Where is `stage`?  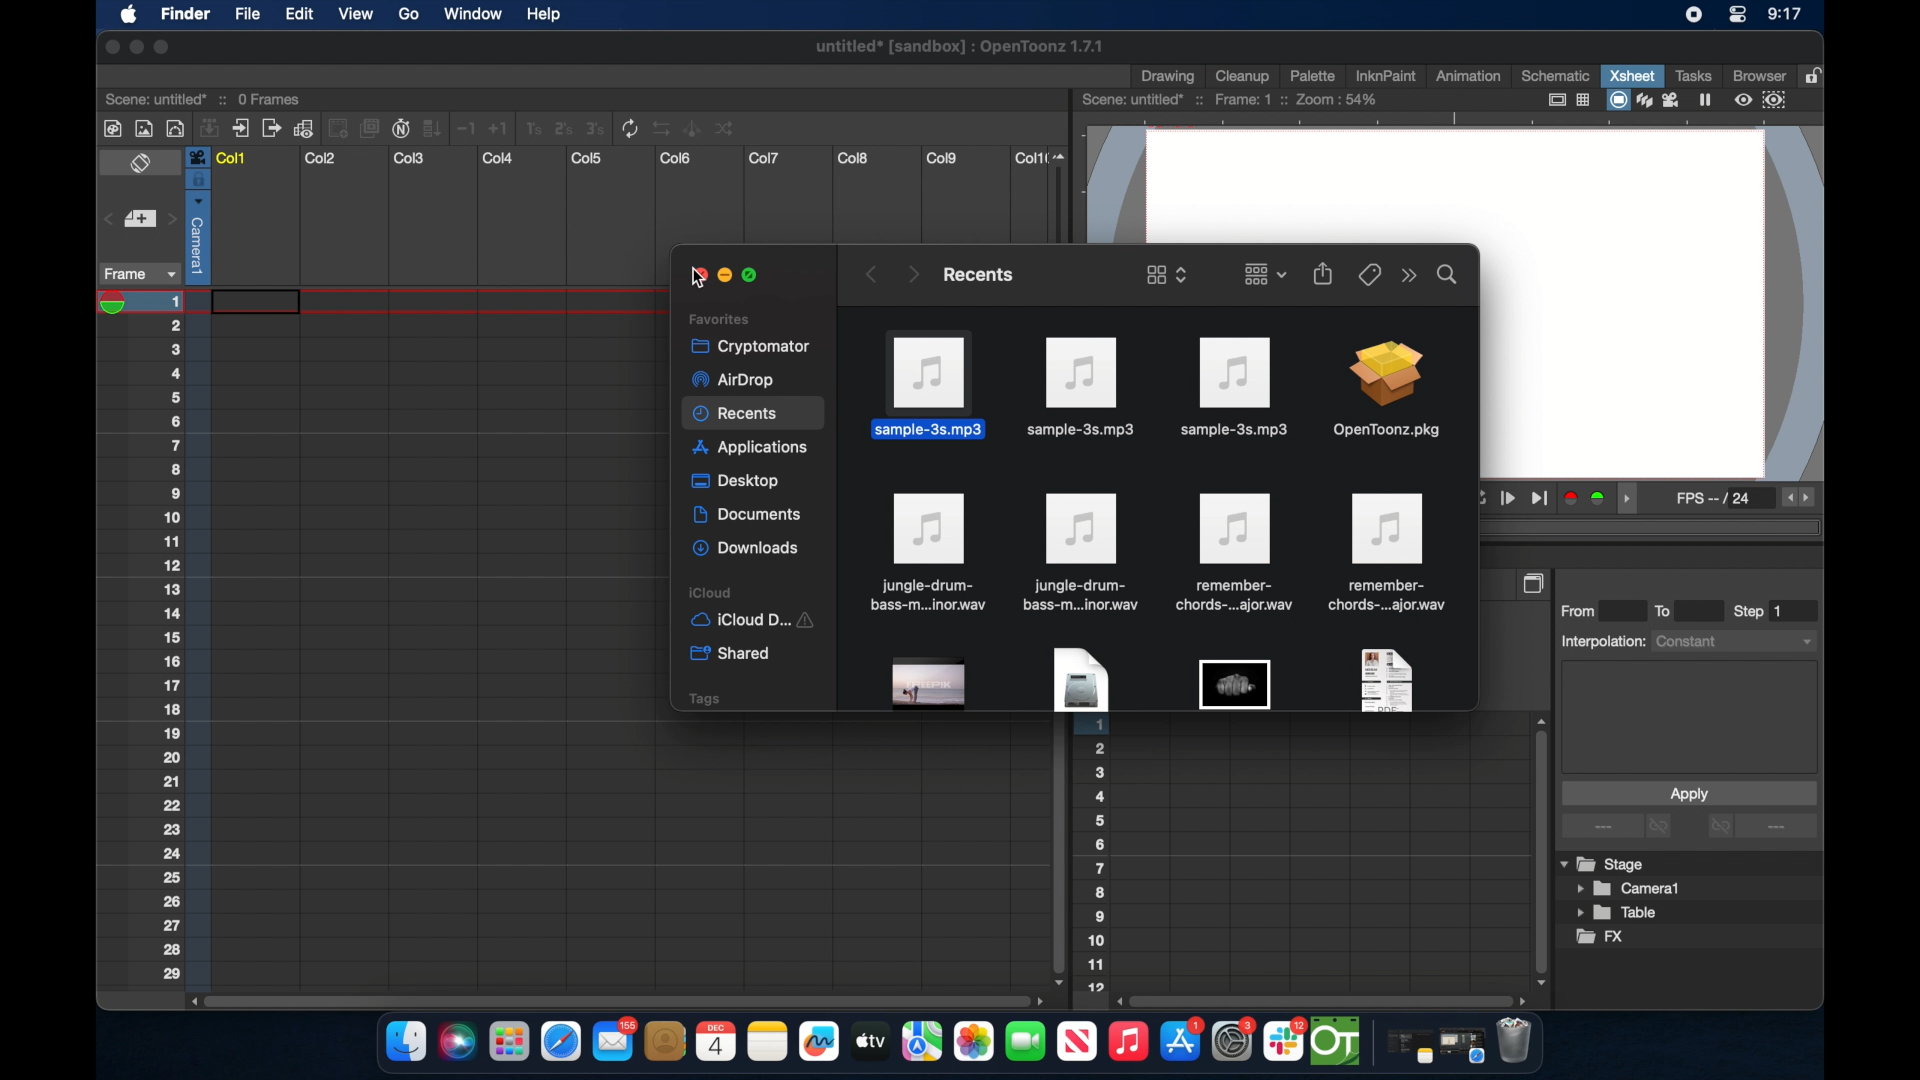 stage is located at coordinates (1604, 865).